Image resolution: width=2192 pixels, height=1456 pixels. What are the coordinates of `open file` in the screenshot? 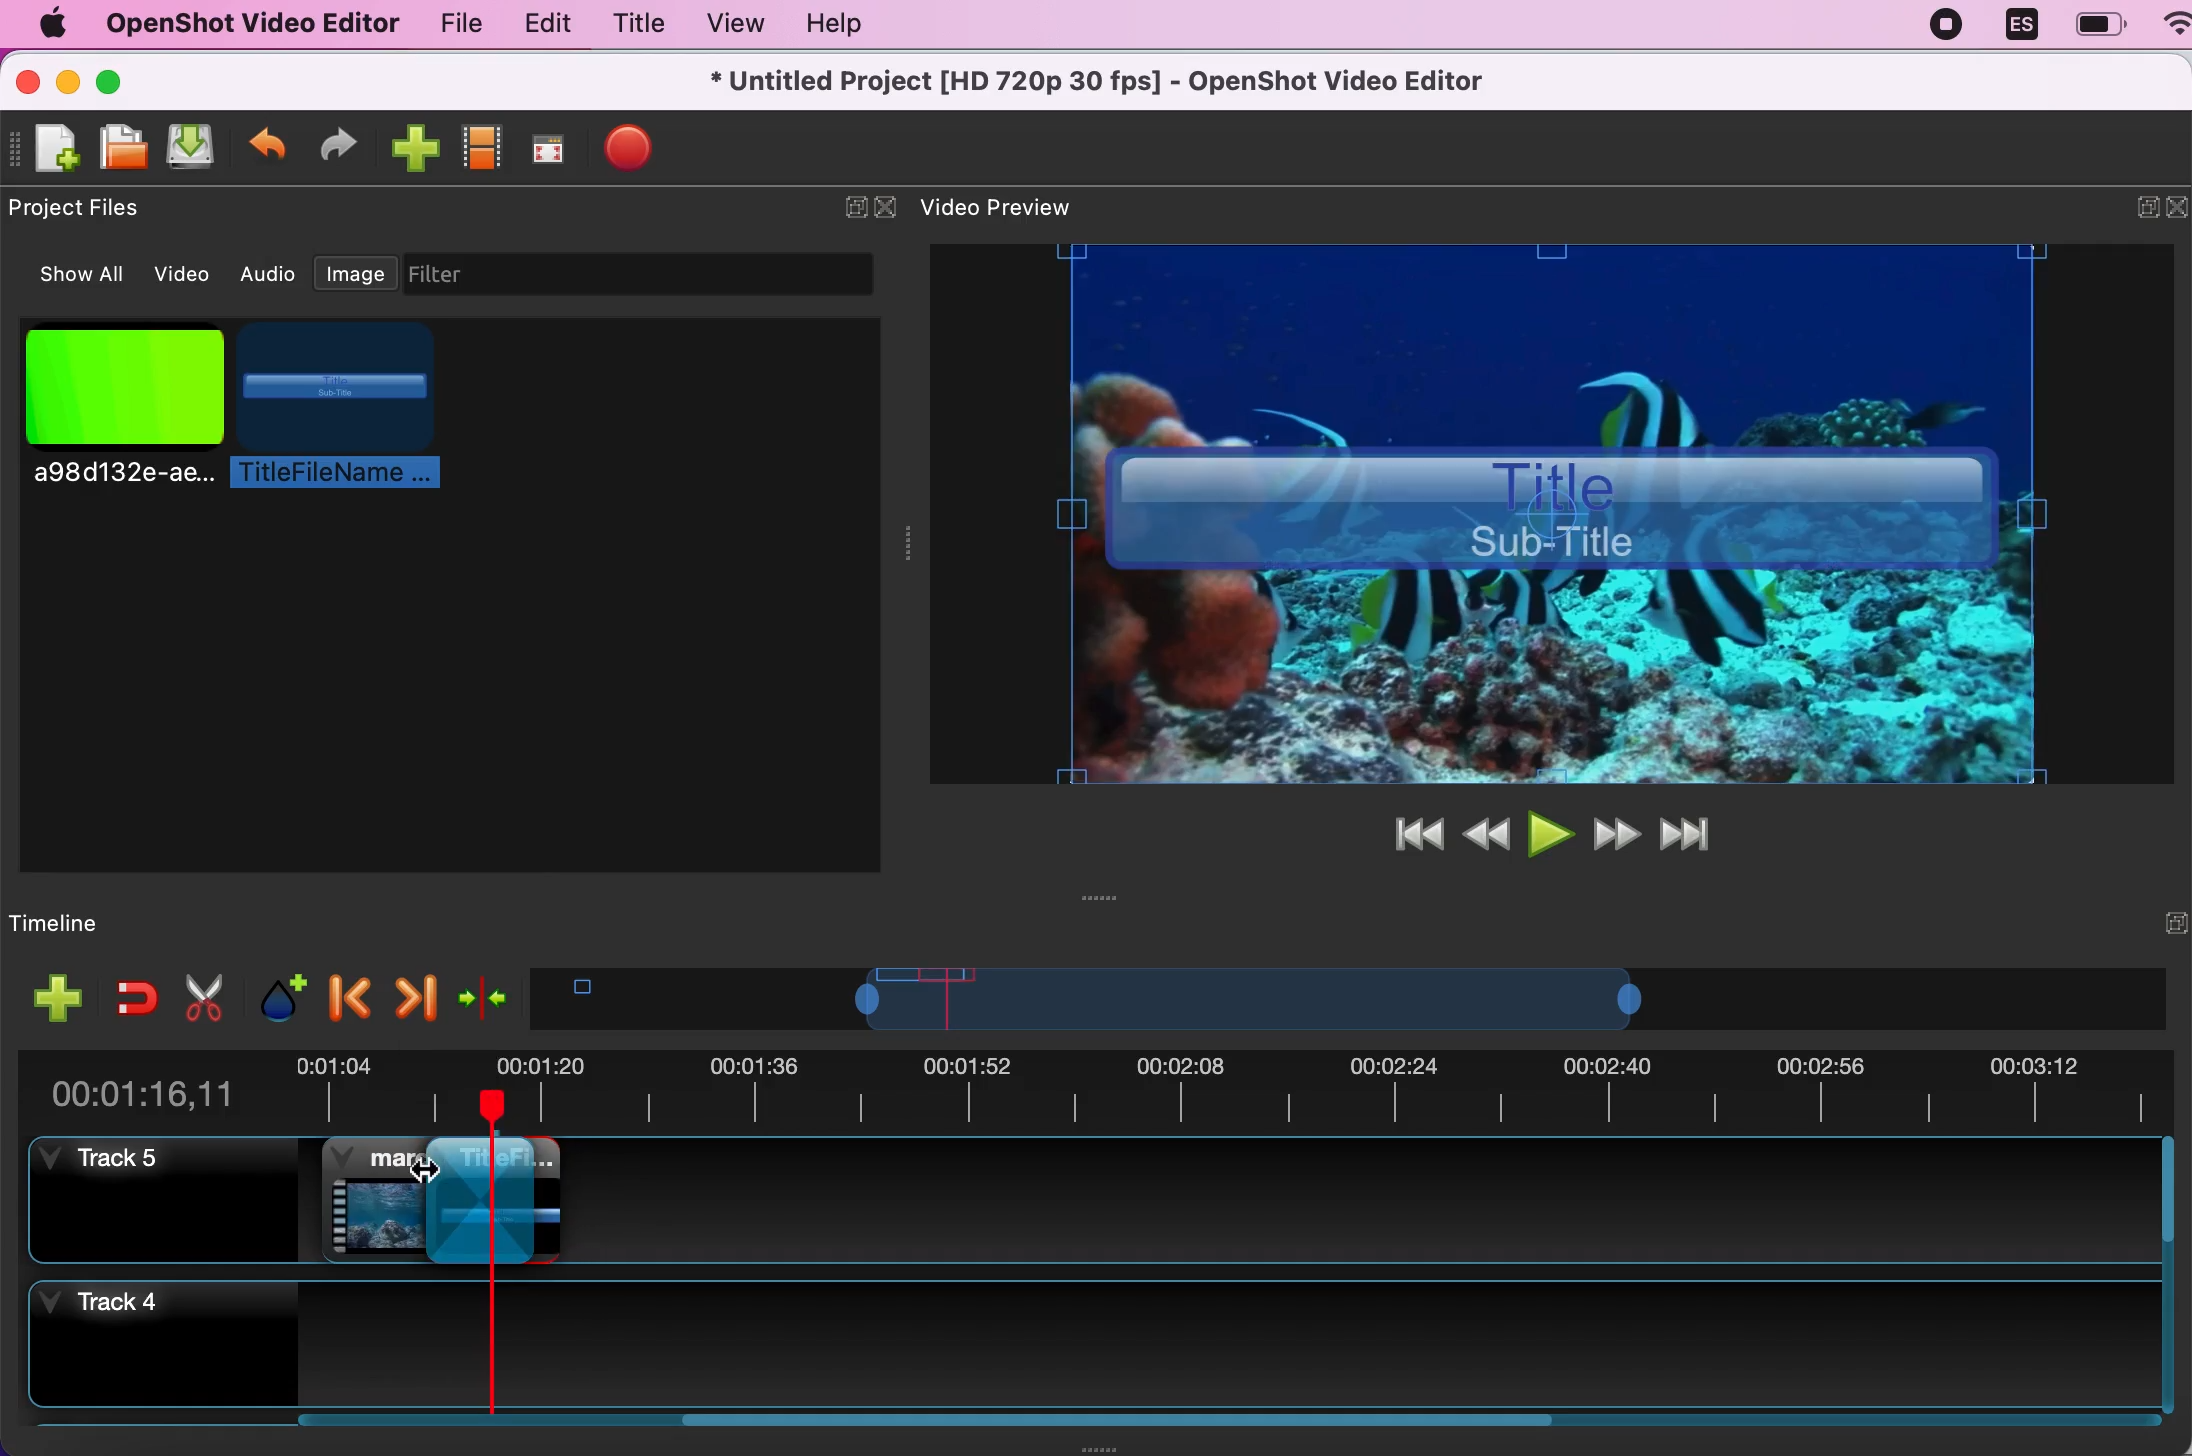 It's located at (125, 148).